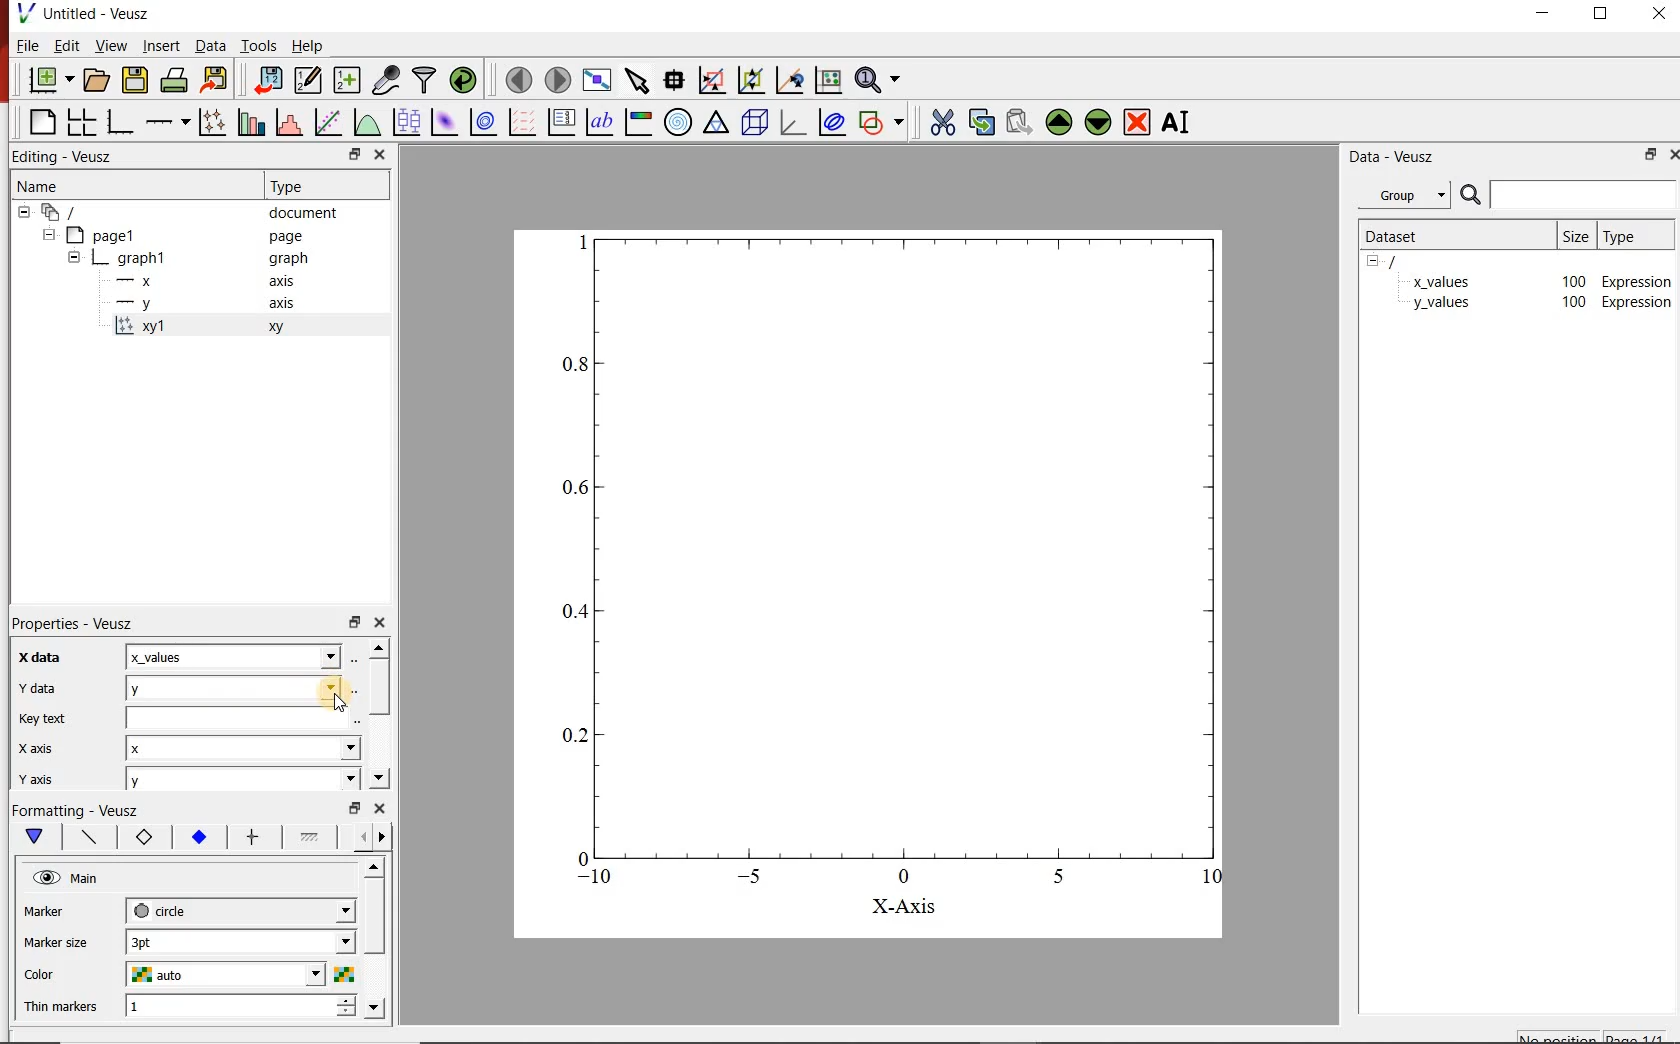  I want to click on move down the selected widget, so click(1098, 125).